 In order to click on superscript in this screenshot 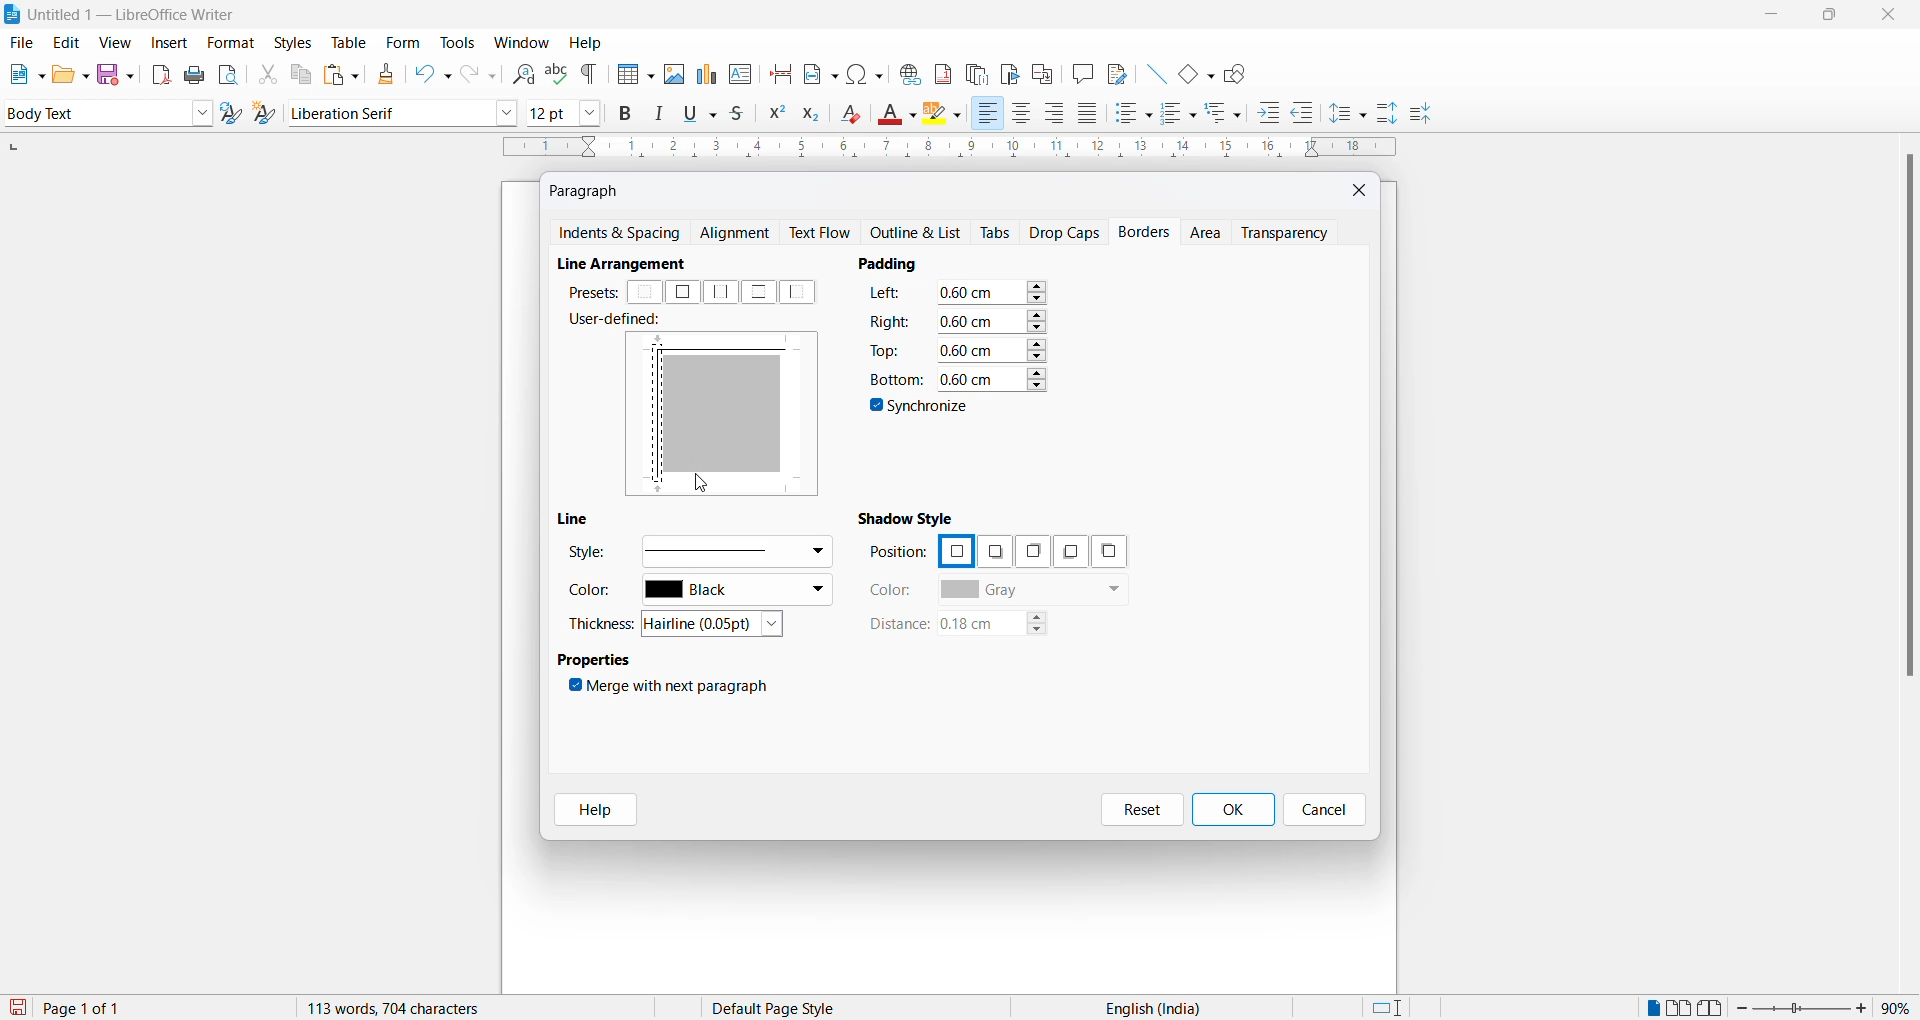, I will do `click(775, 116)`.